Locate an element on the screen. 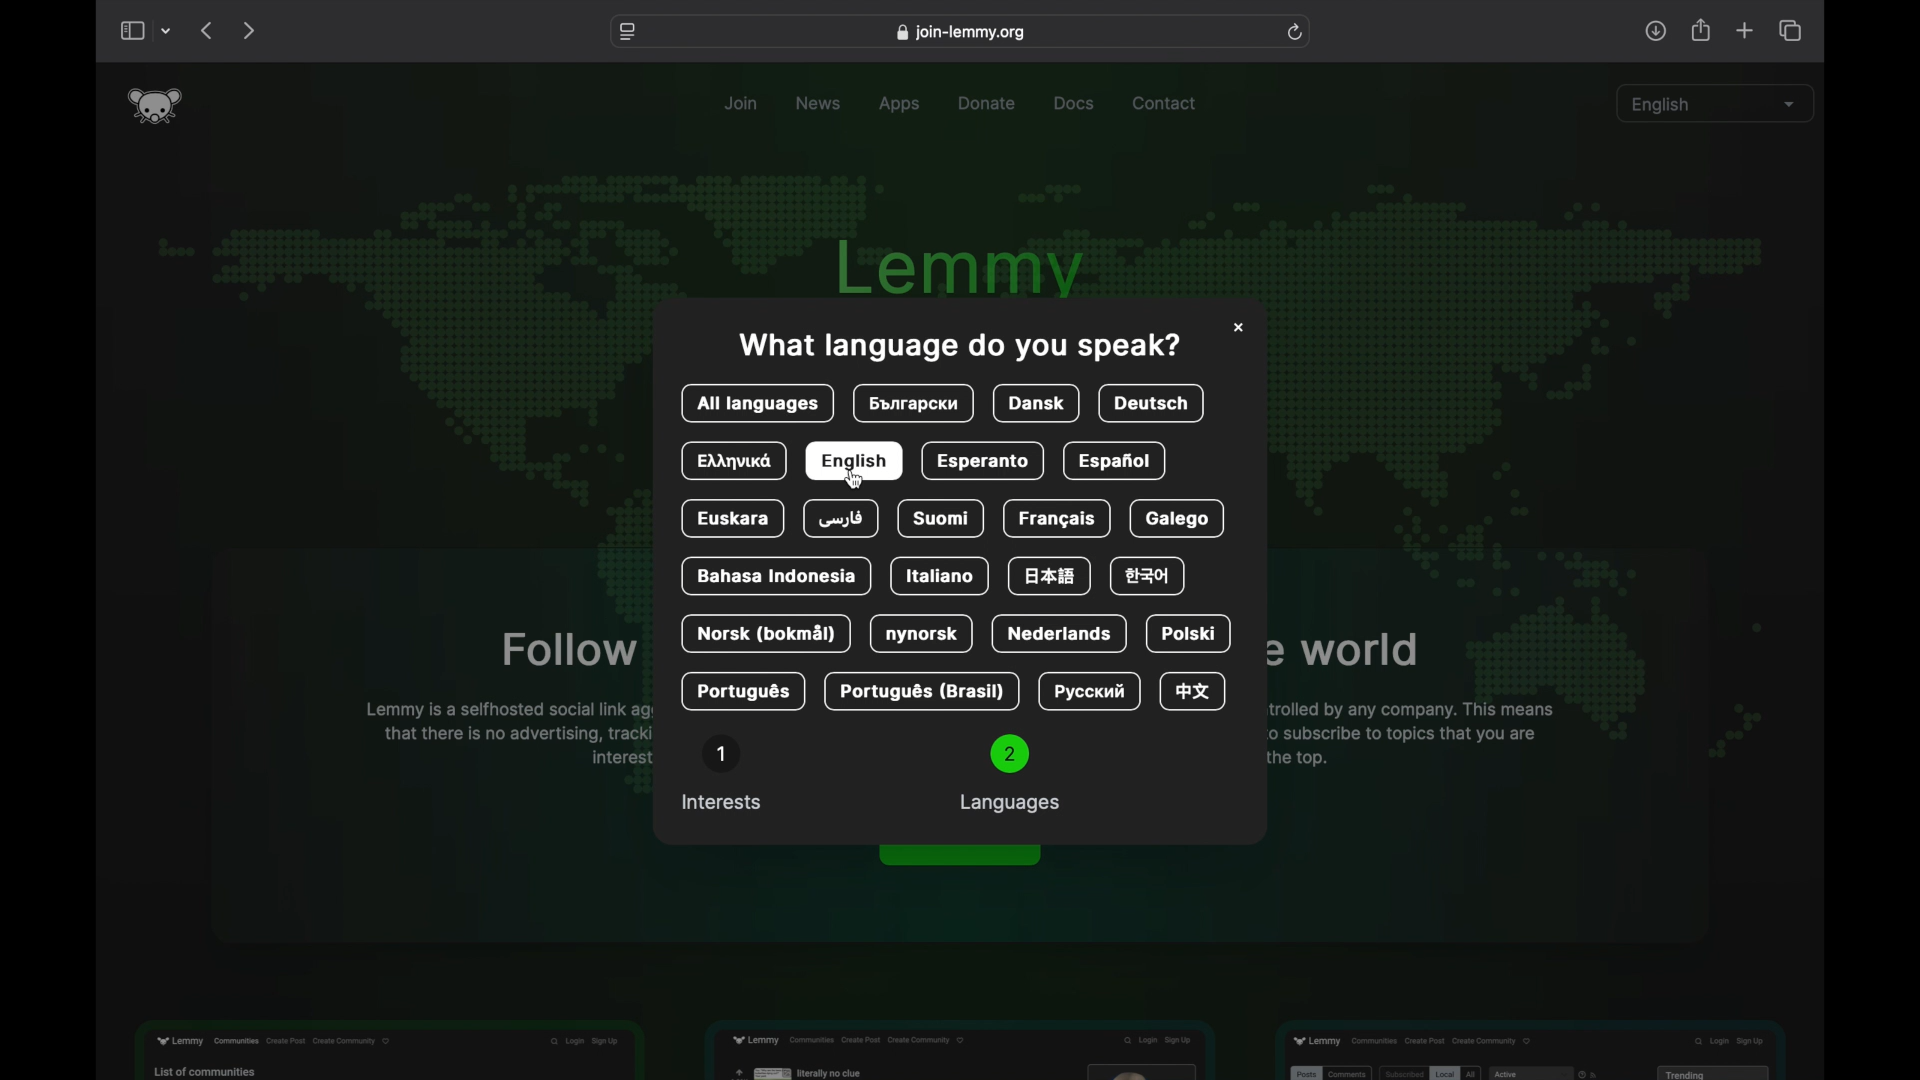 The height and width of the screenshot is (1080, 1920). website settings is located at coordinates (629, 32).